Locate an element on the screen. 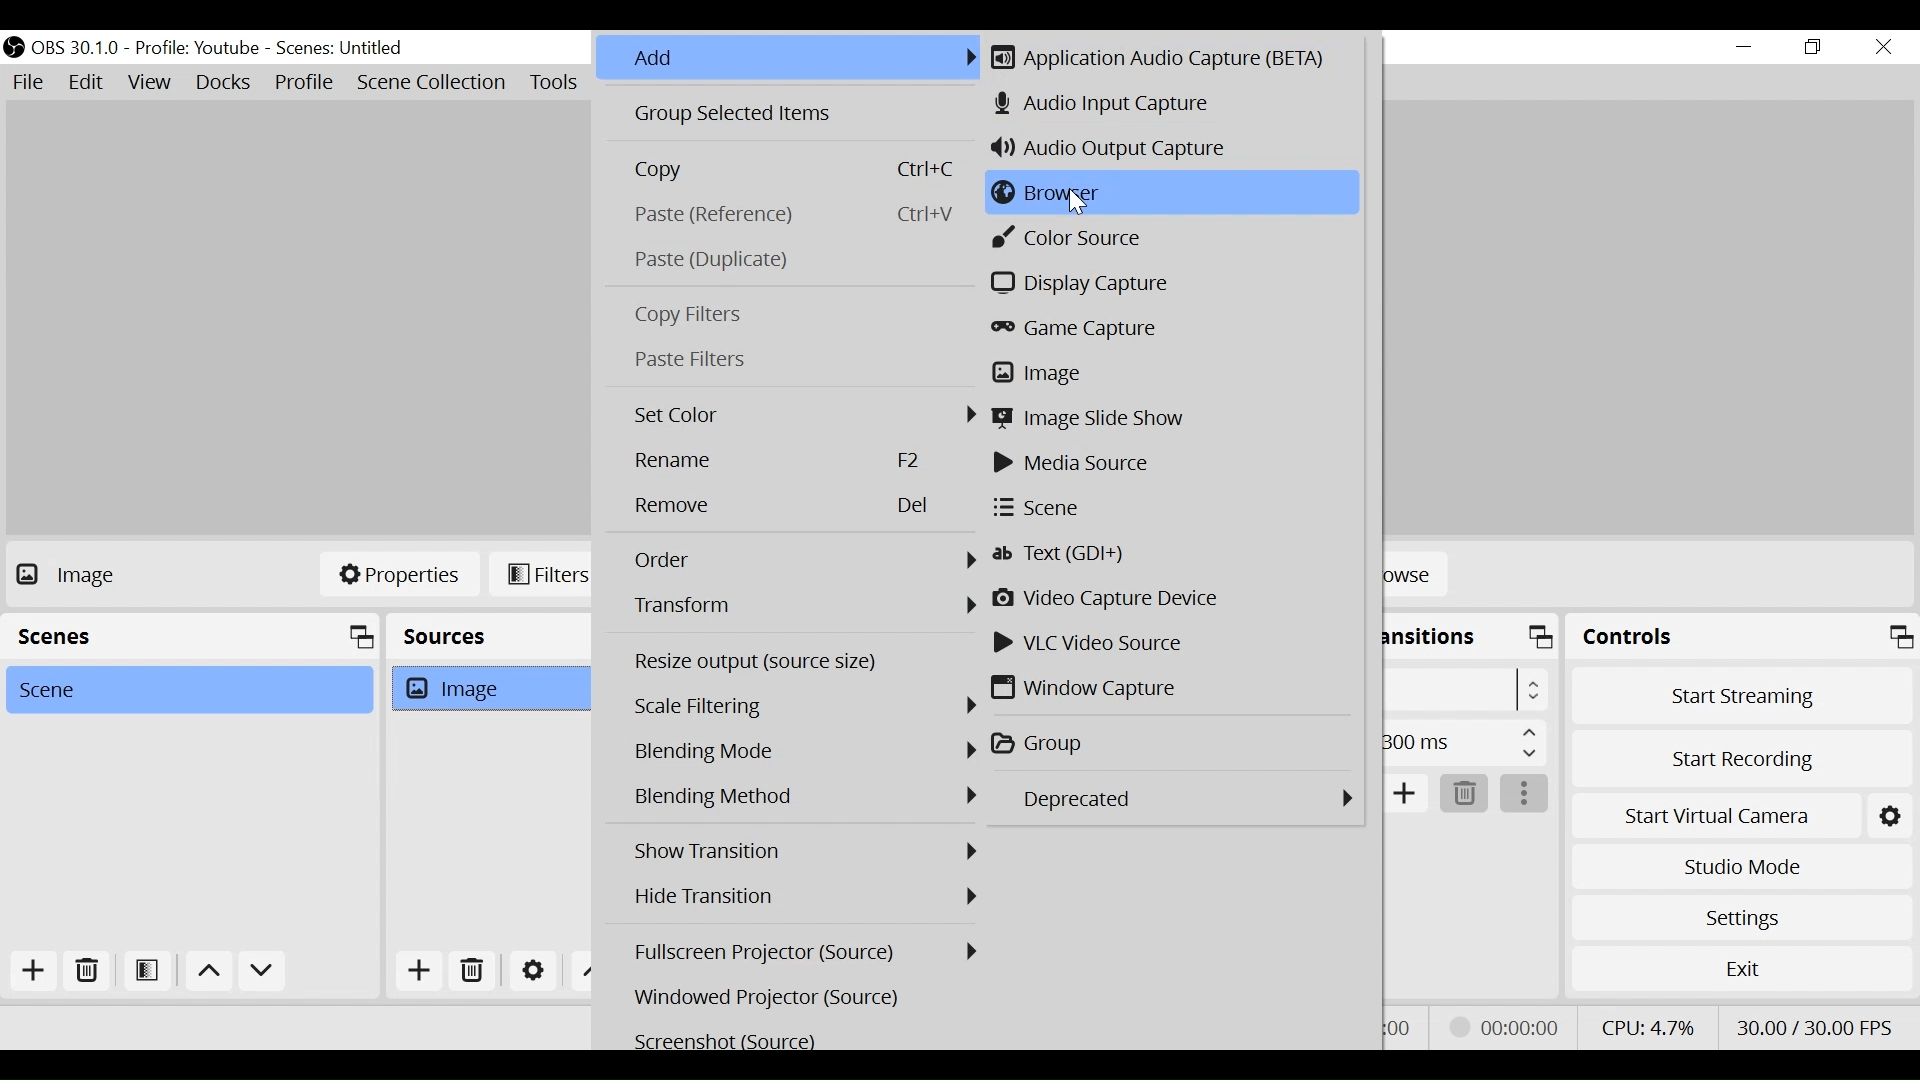 This screenshot has width=1920, height=1080. Duration is located at coordinates (1465, 745).